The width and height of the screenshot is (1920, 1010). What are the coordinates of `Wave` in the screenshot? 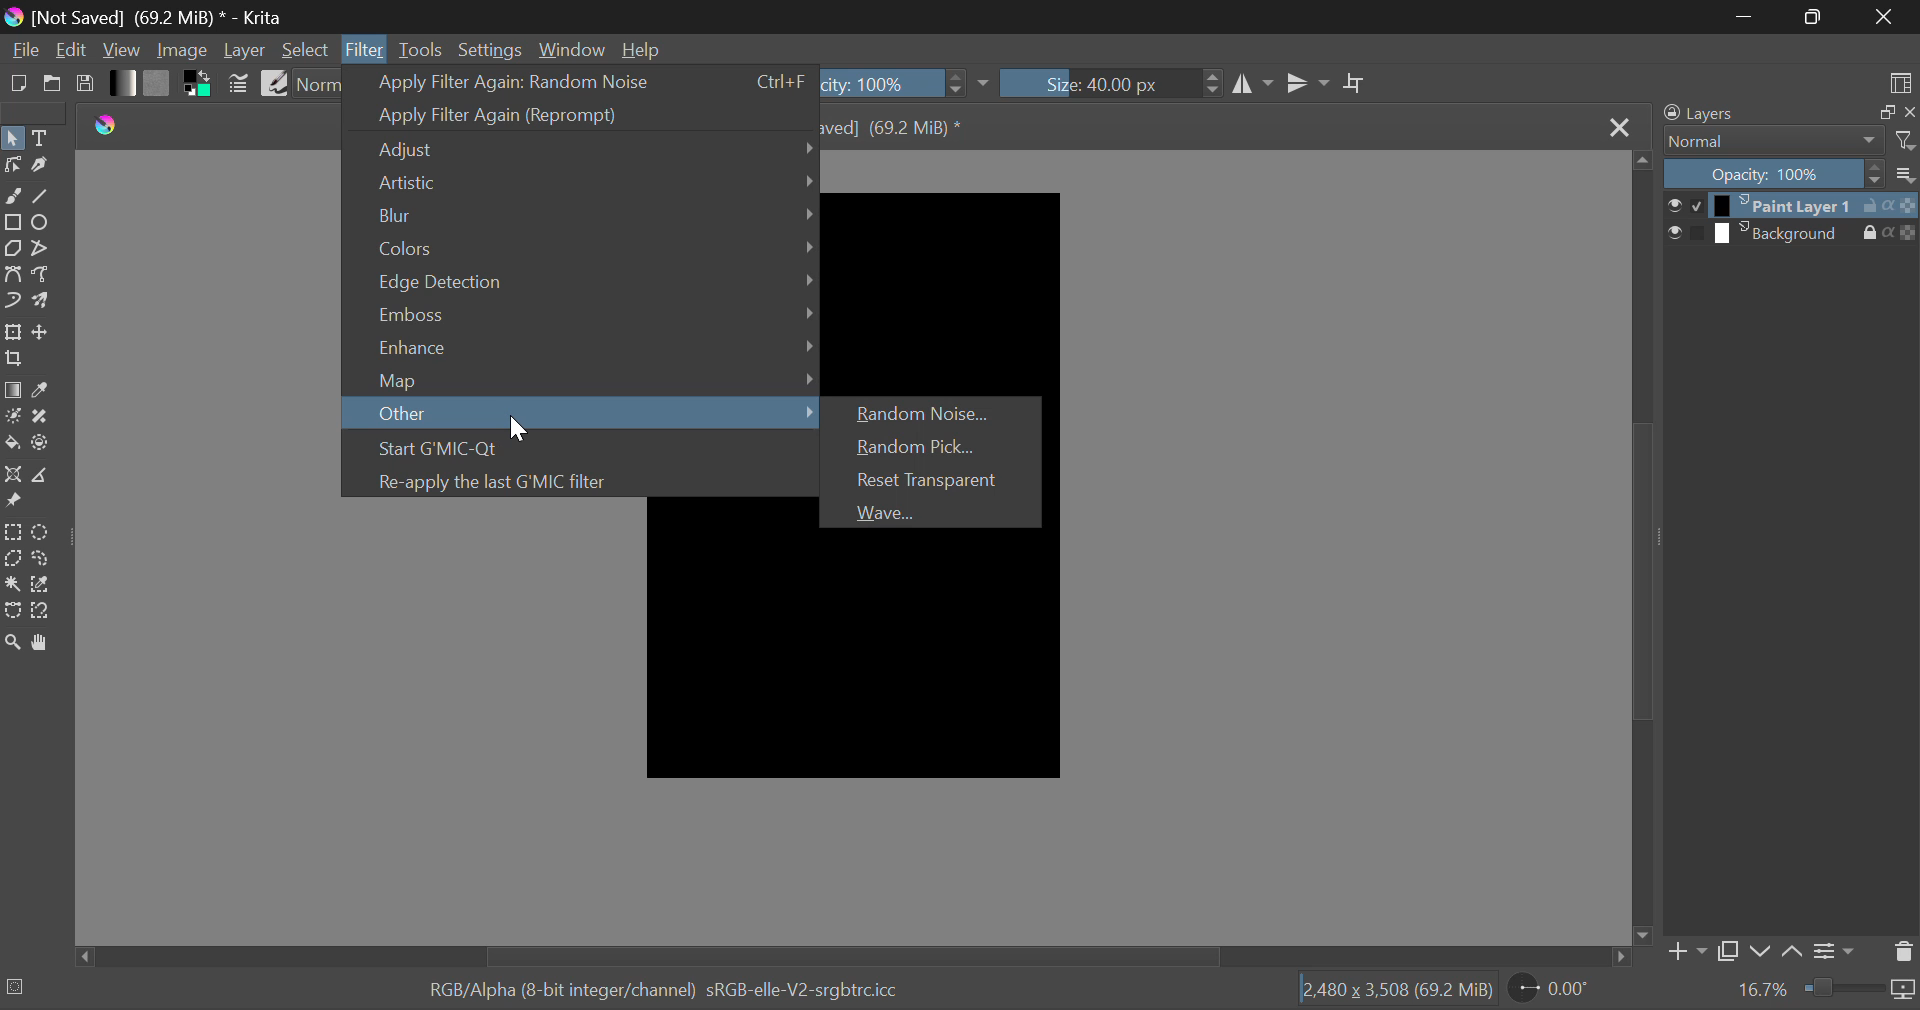 It's located at (926, 512).